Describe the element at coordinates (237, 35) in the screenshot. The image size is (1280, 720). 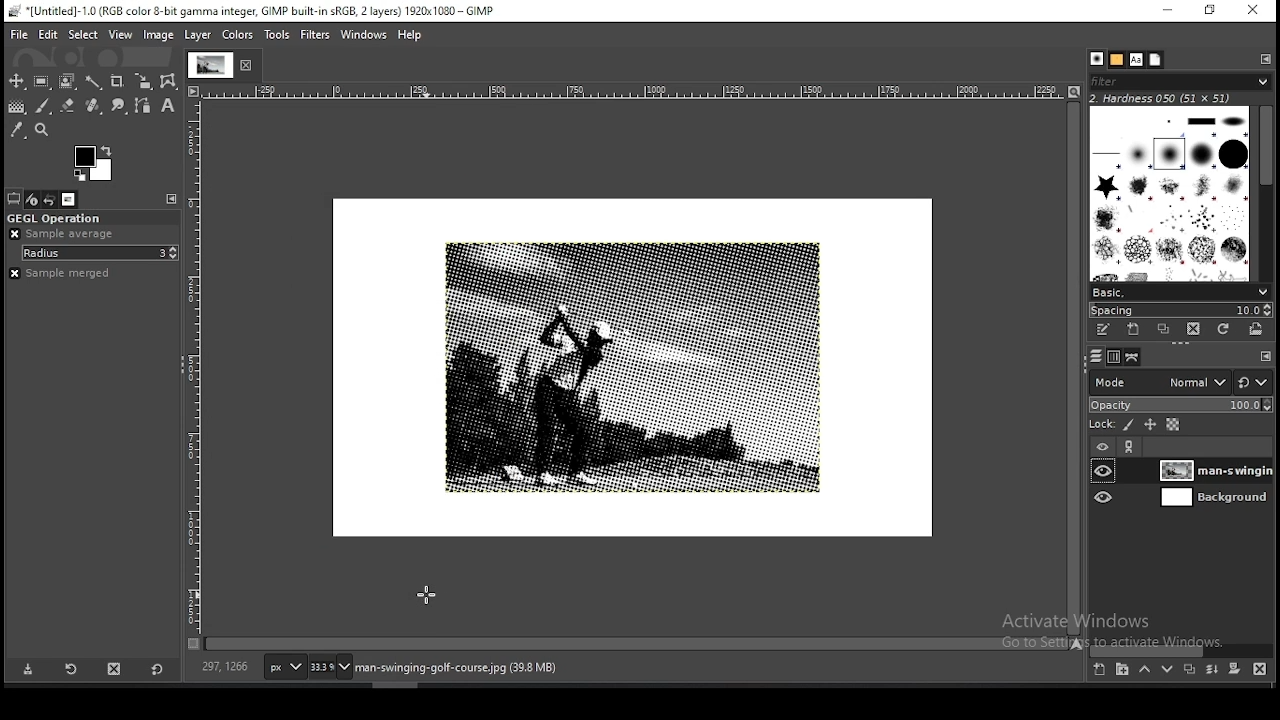
I see `colors` at that location.